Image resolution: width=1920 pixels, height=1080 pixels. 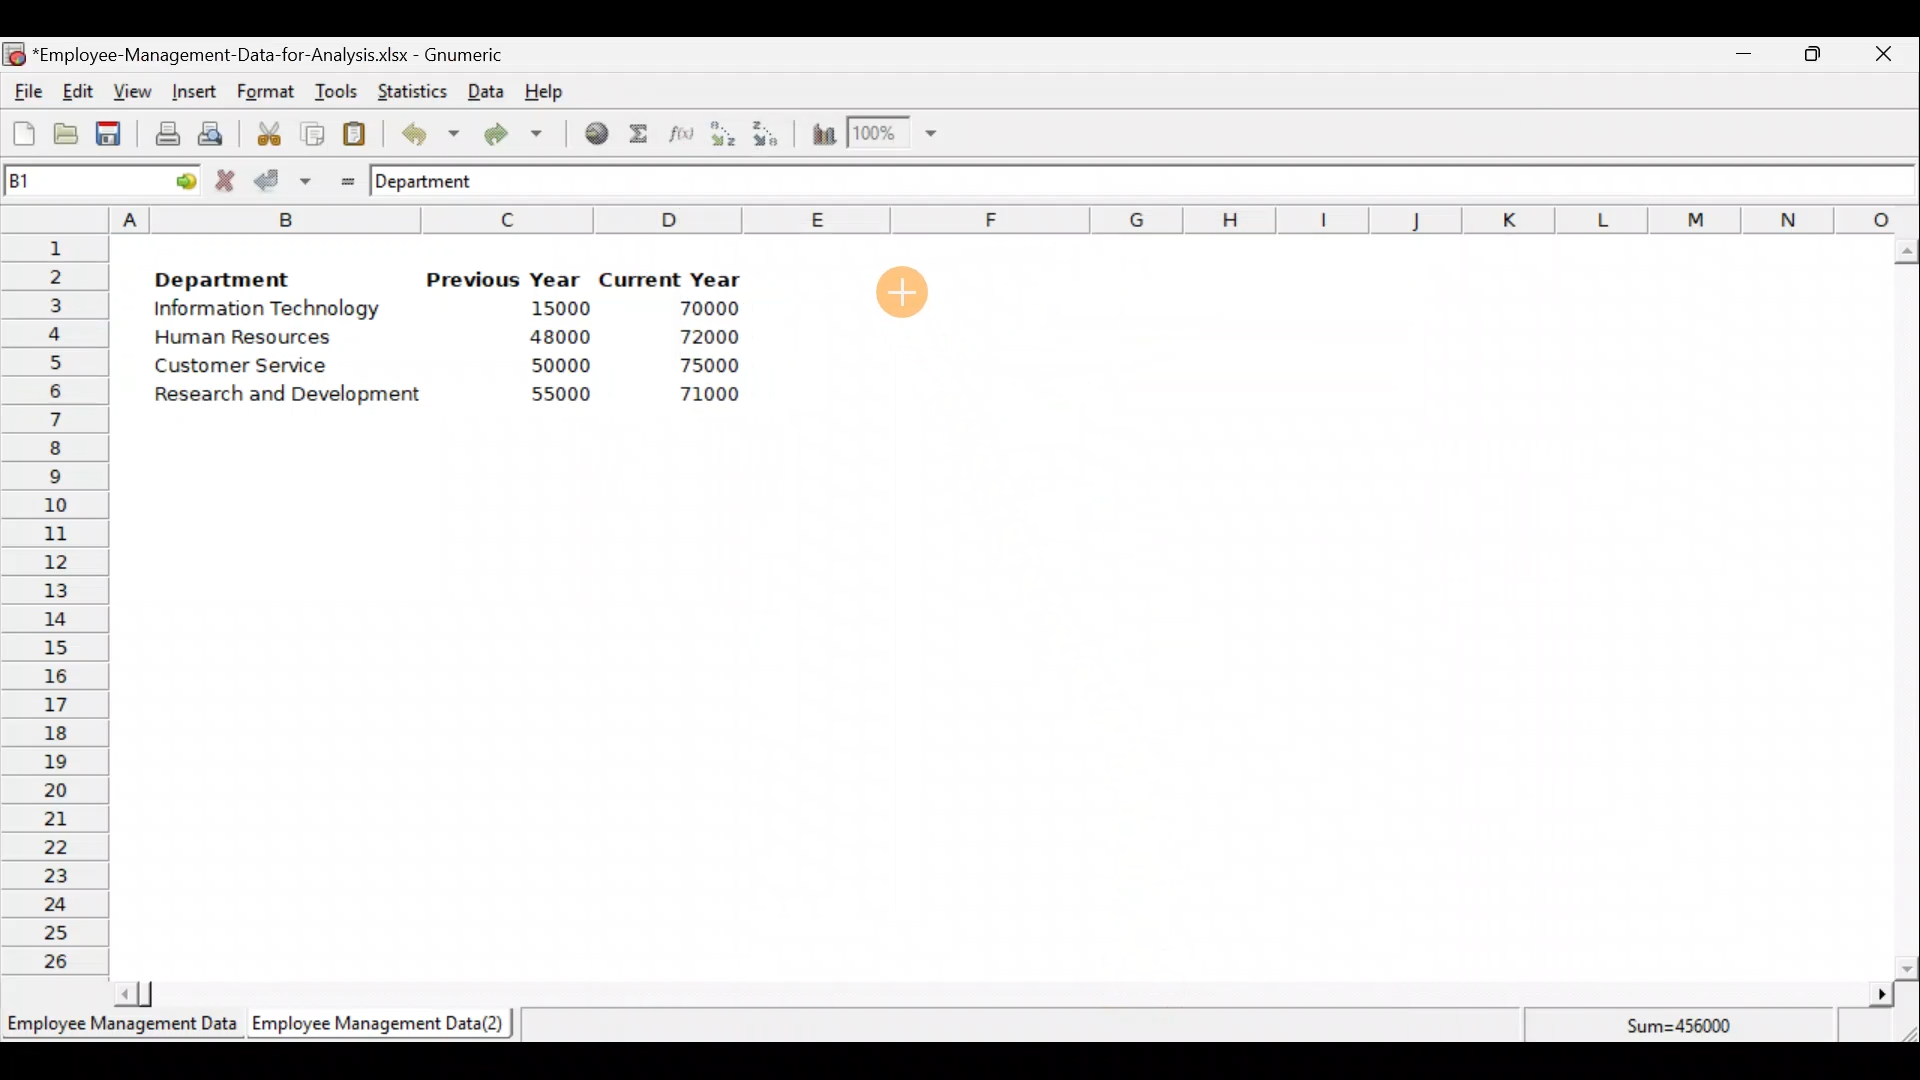 What do you see at coordinates (437, 180) in the screenshot?
I see `Department` at bounding box center [437, 180].